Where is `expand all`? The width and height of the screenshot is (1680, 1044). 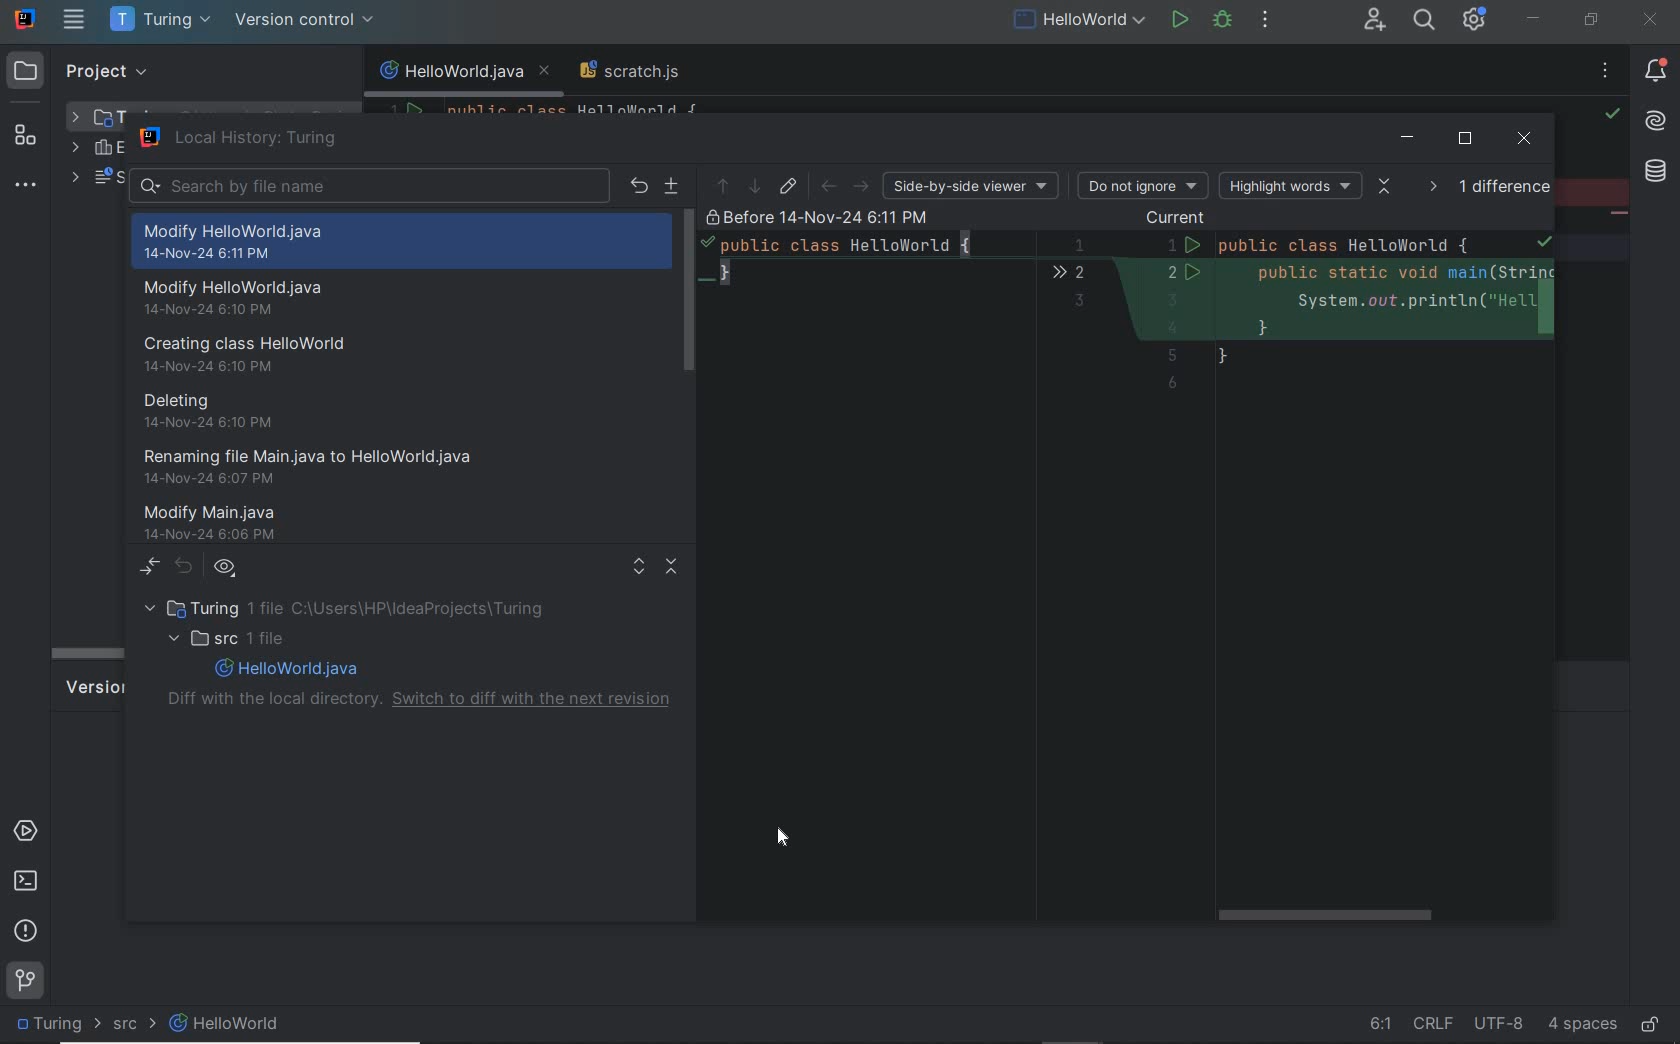
expand all is located at coordinates (638, 569).